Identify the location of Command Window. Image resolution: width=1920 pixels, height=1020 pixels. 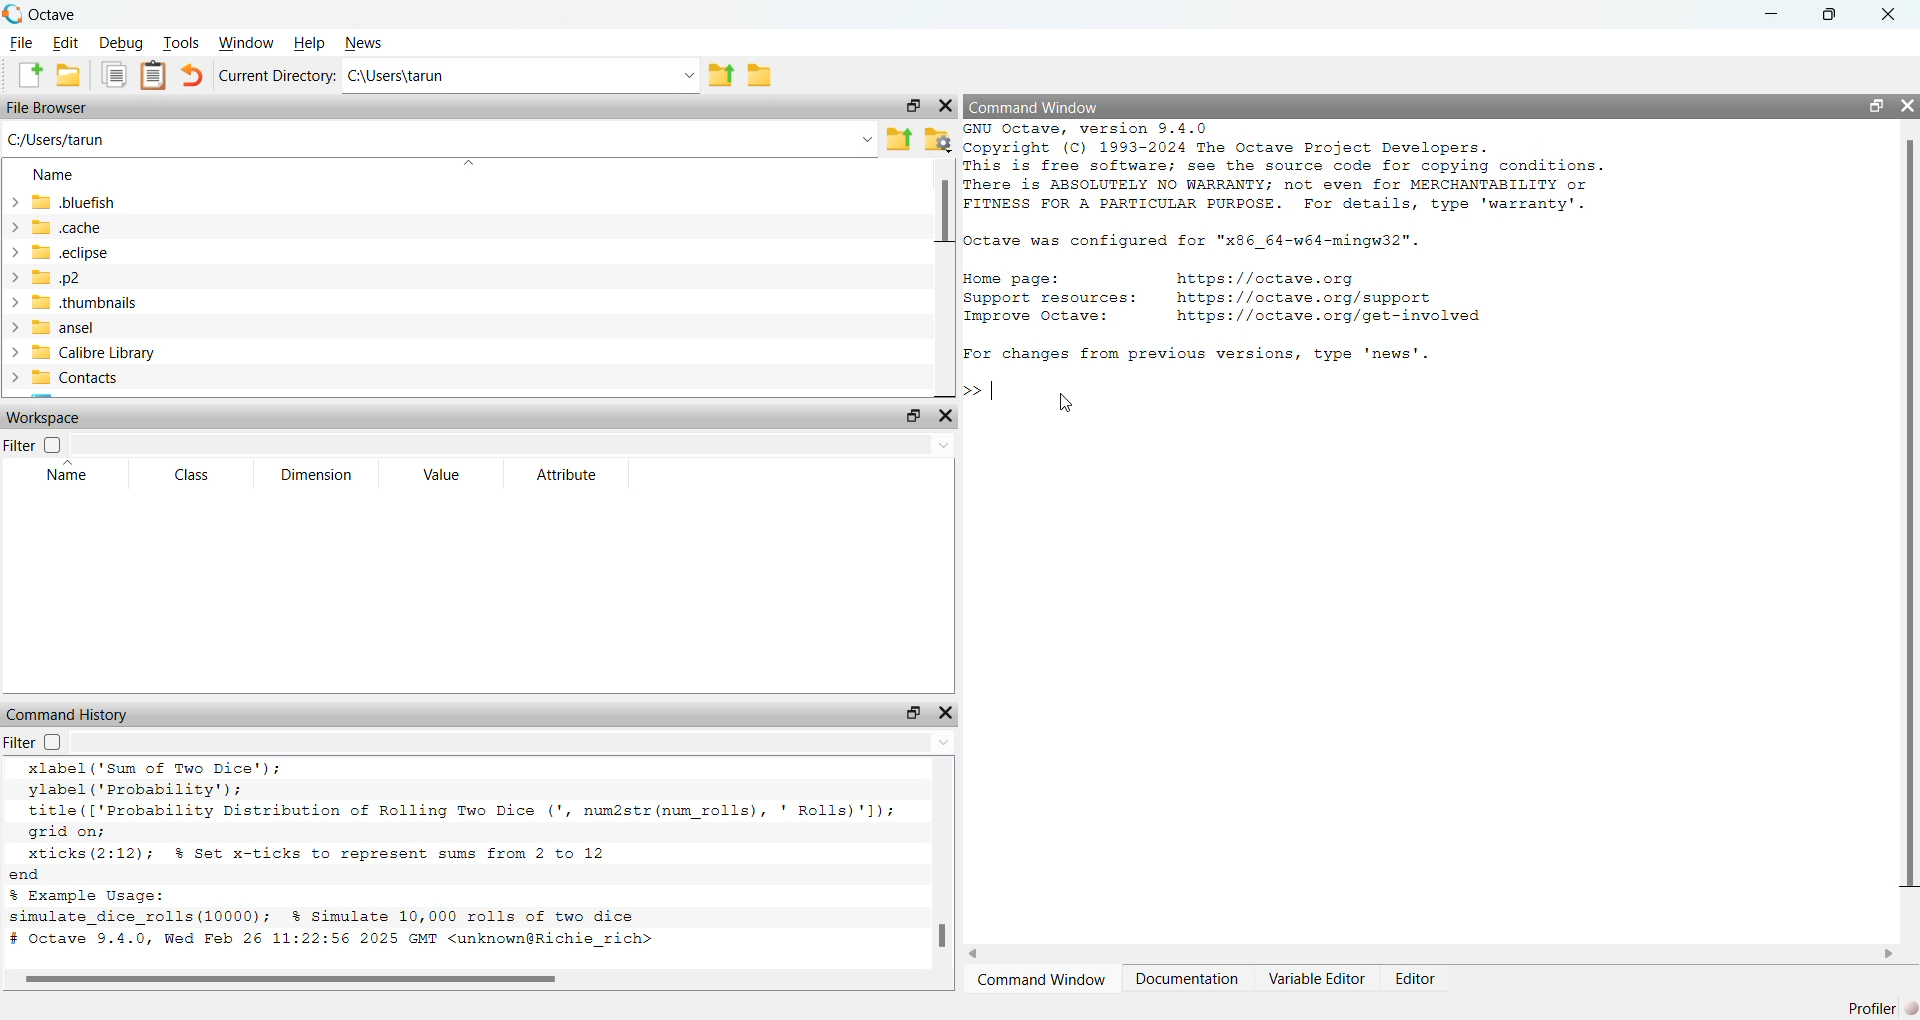
(1036, 106).